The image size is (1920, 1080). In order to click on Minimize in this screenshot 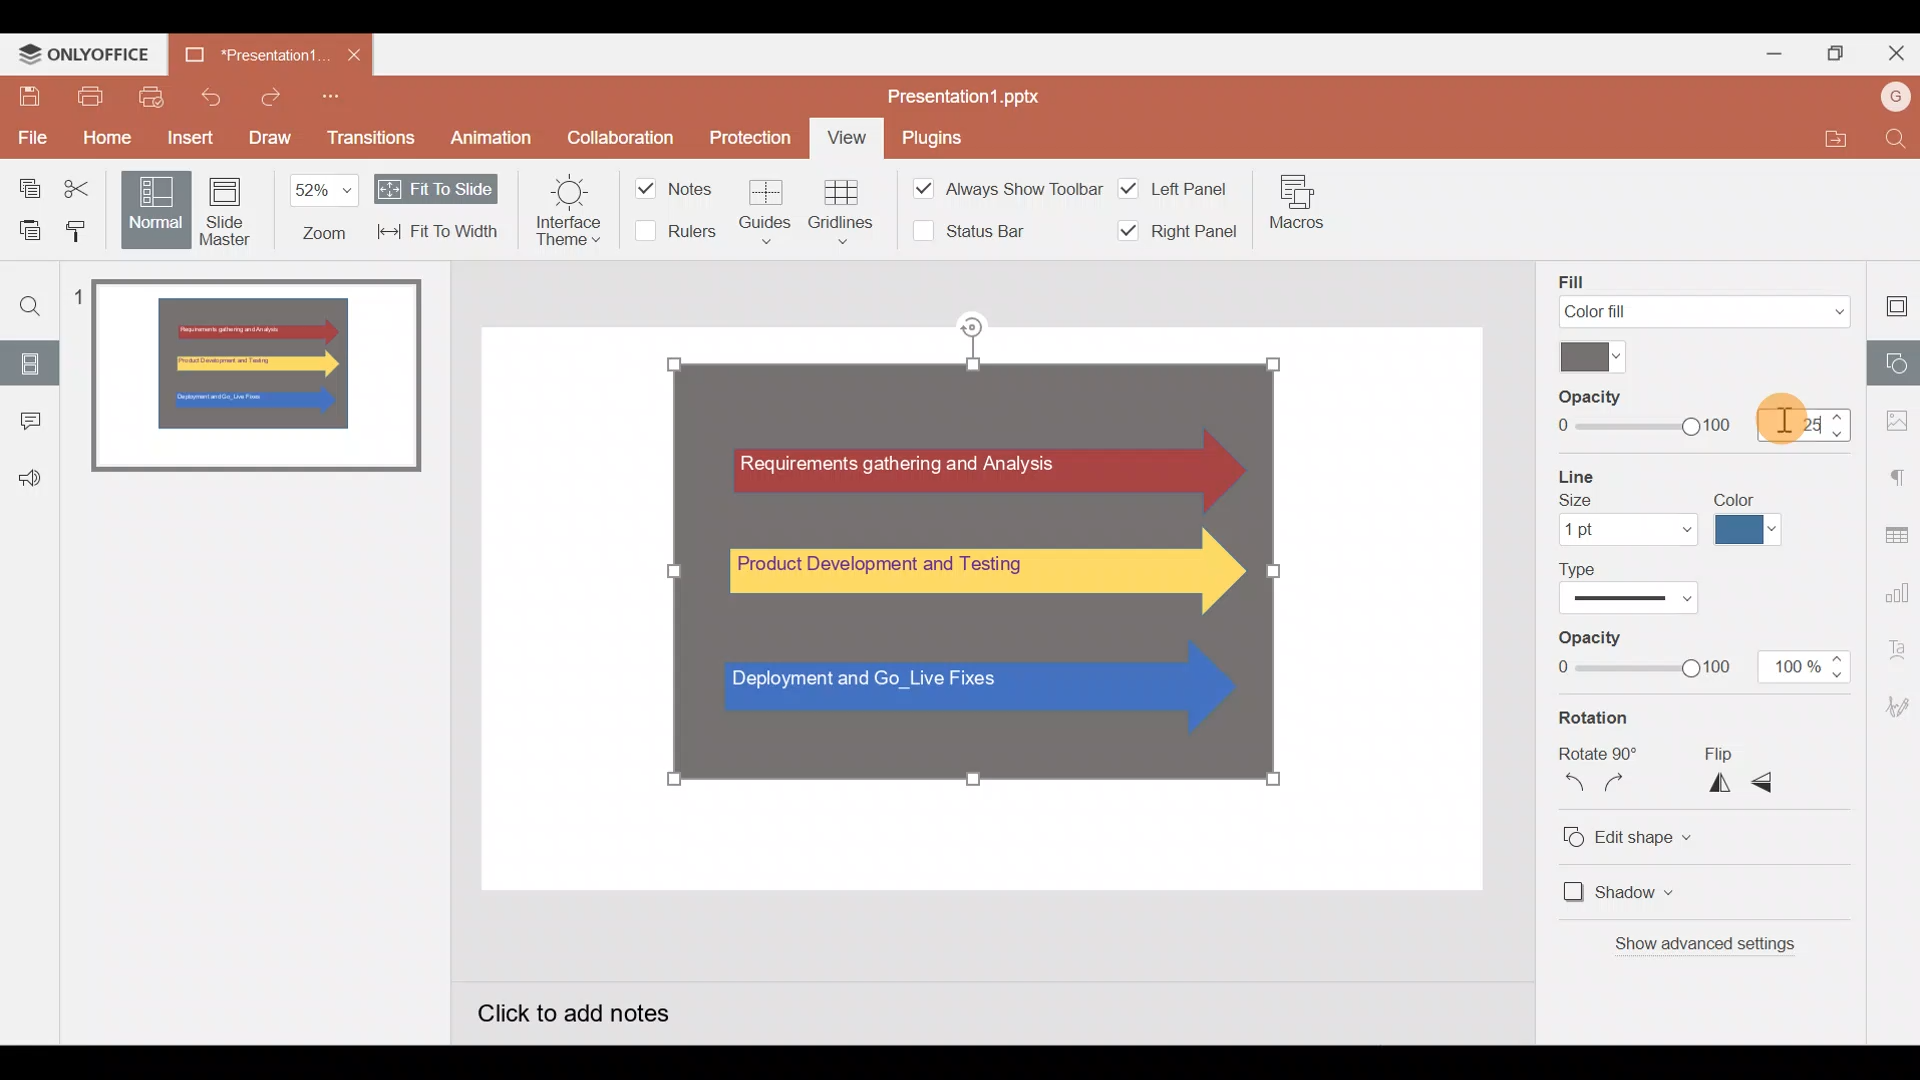, I will do `click(1771, 56)`.